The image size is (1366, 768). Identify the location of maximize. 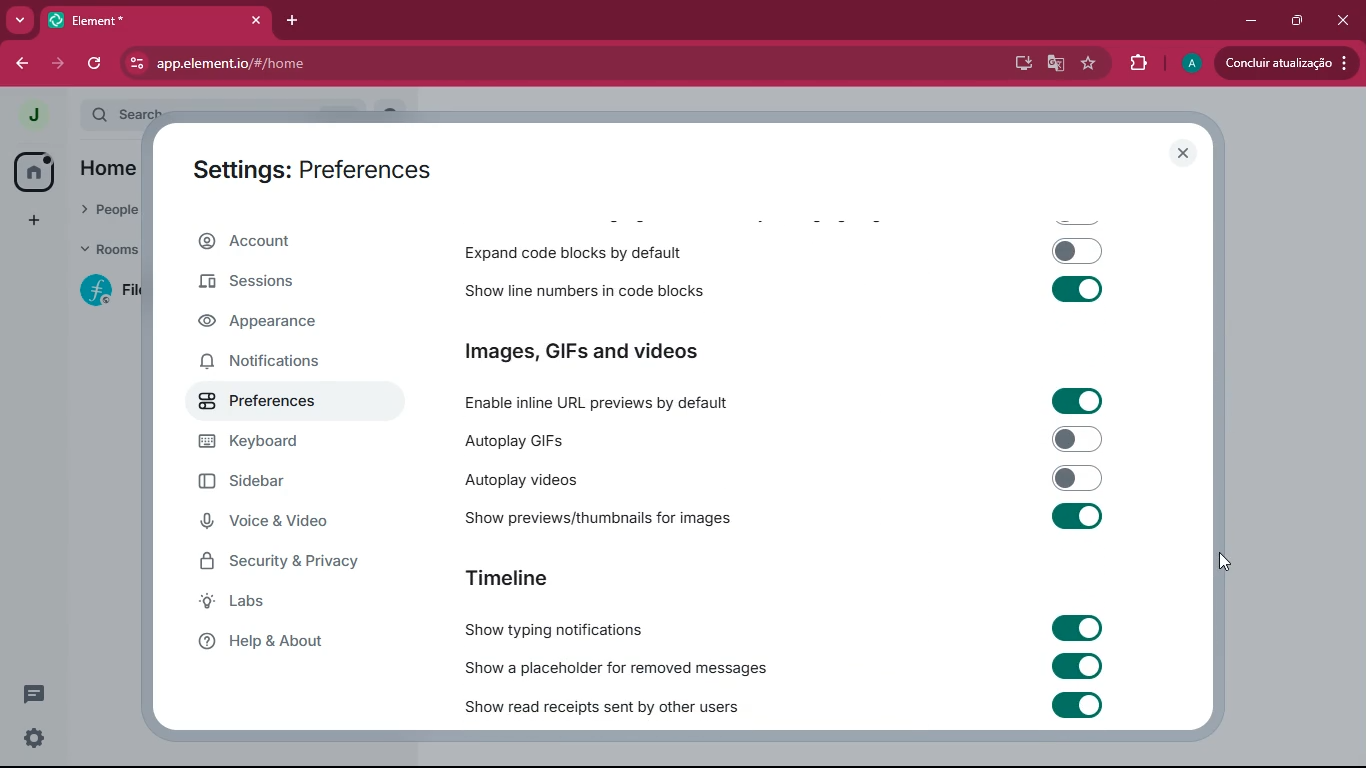
(1299, 19).